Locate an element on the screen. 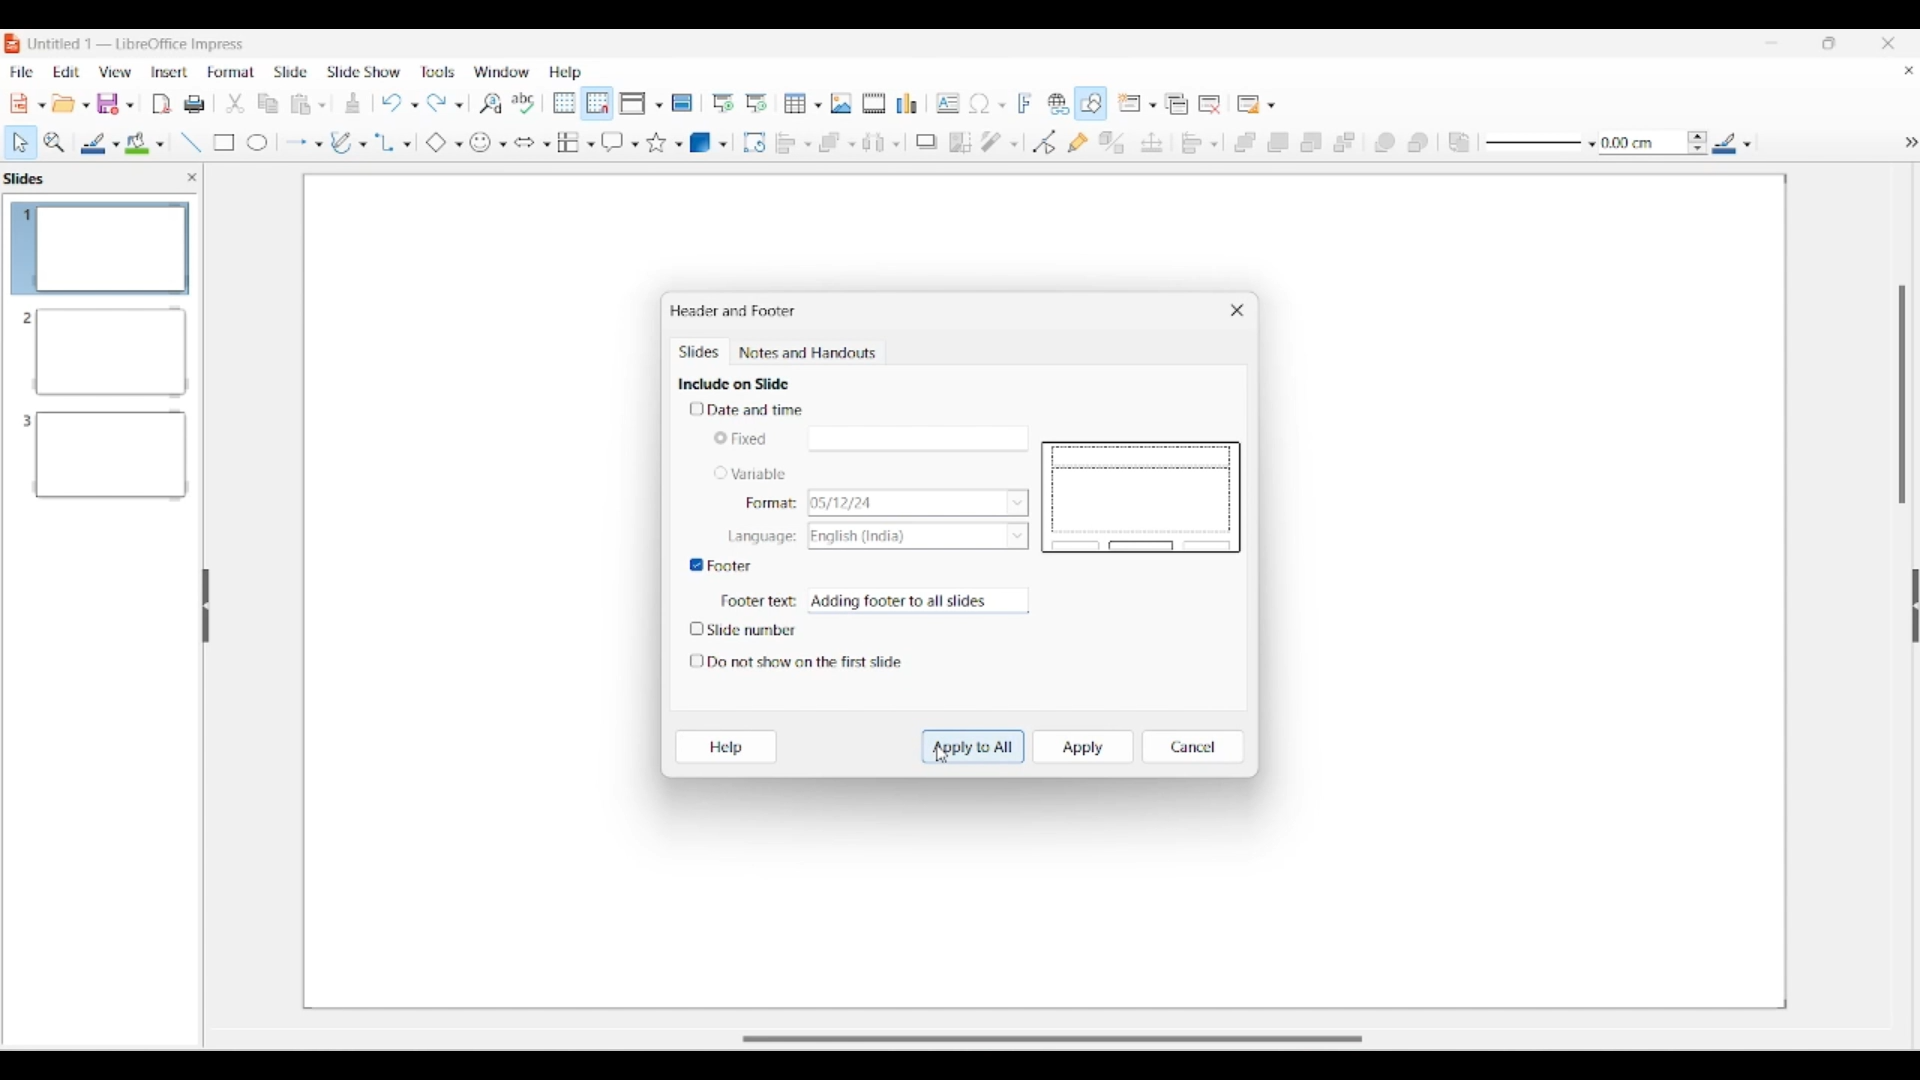 This screenshot has width=1920, height=1080. Slide 3 is located at coordinates (105, 451).